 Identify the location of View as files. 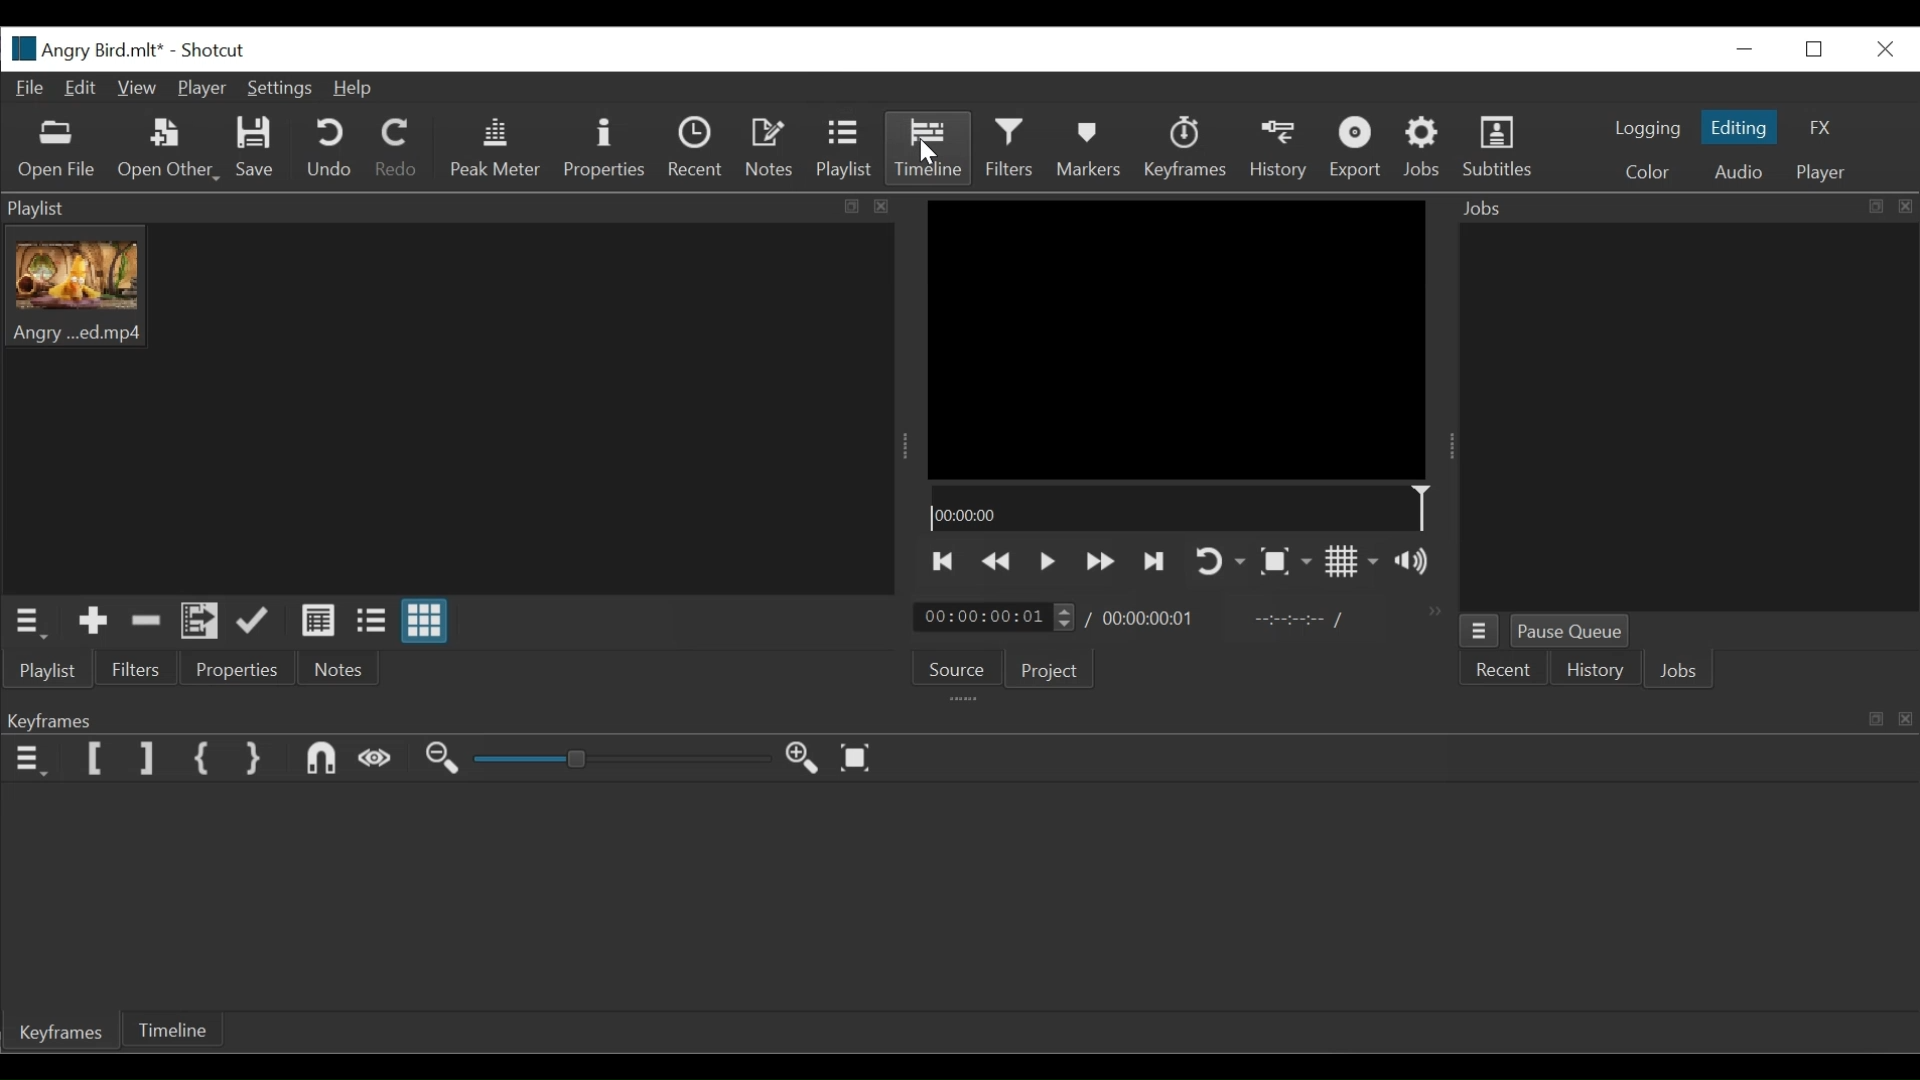
(370, 622).